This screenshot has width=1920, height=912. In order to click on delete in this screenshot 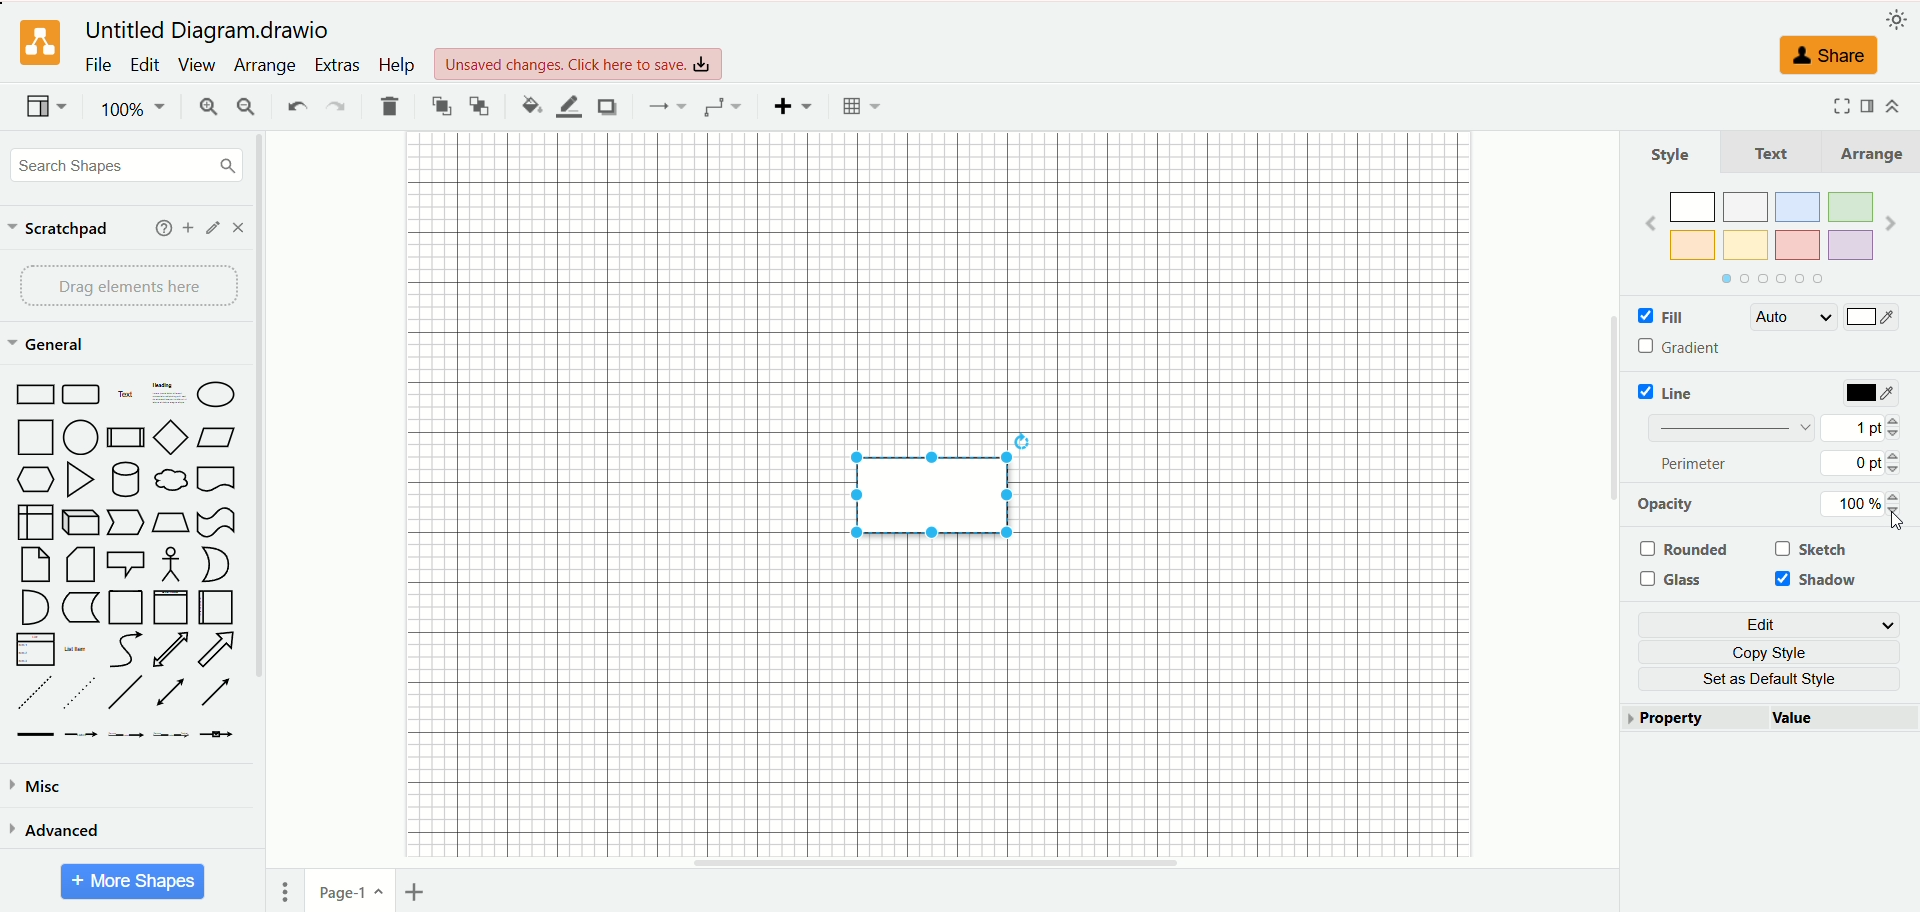, I will do `click(390, 106)`.